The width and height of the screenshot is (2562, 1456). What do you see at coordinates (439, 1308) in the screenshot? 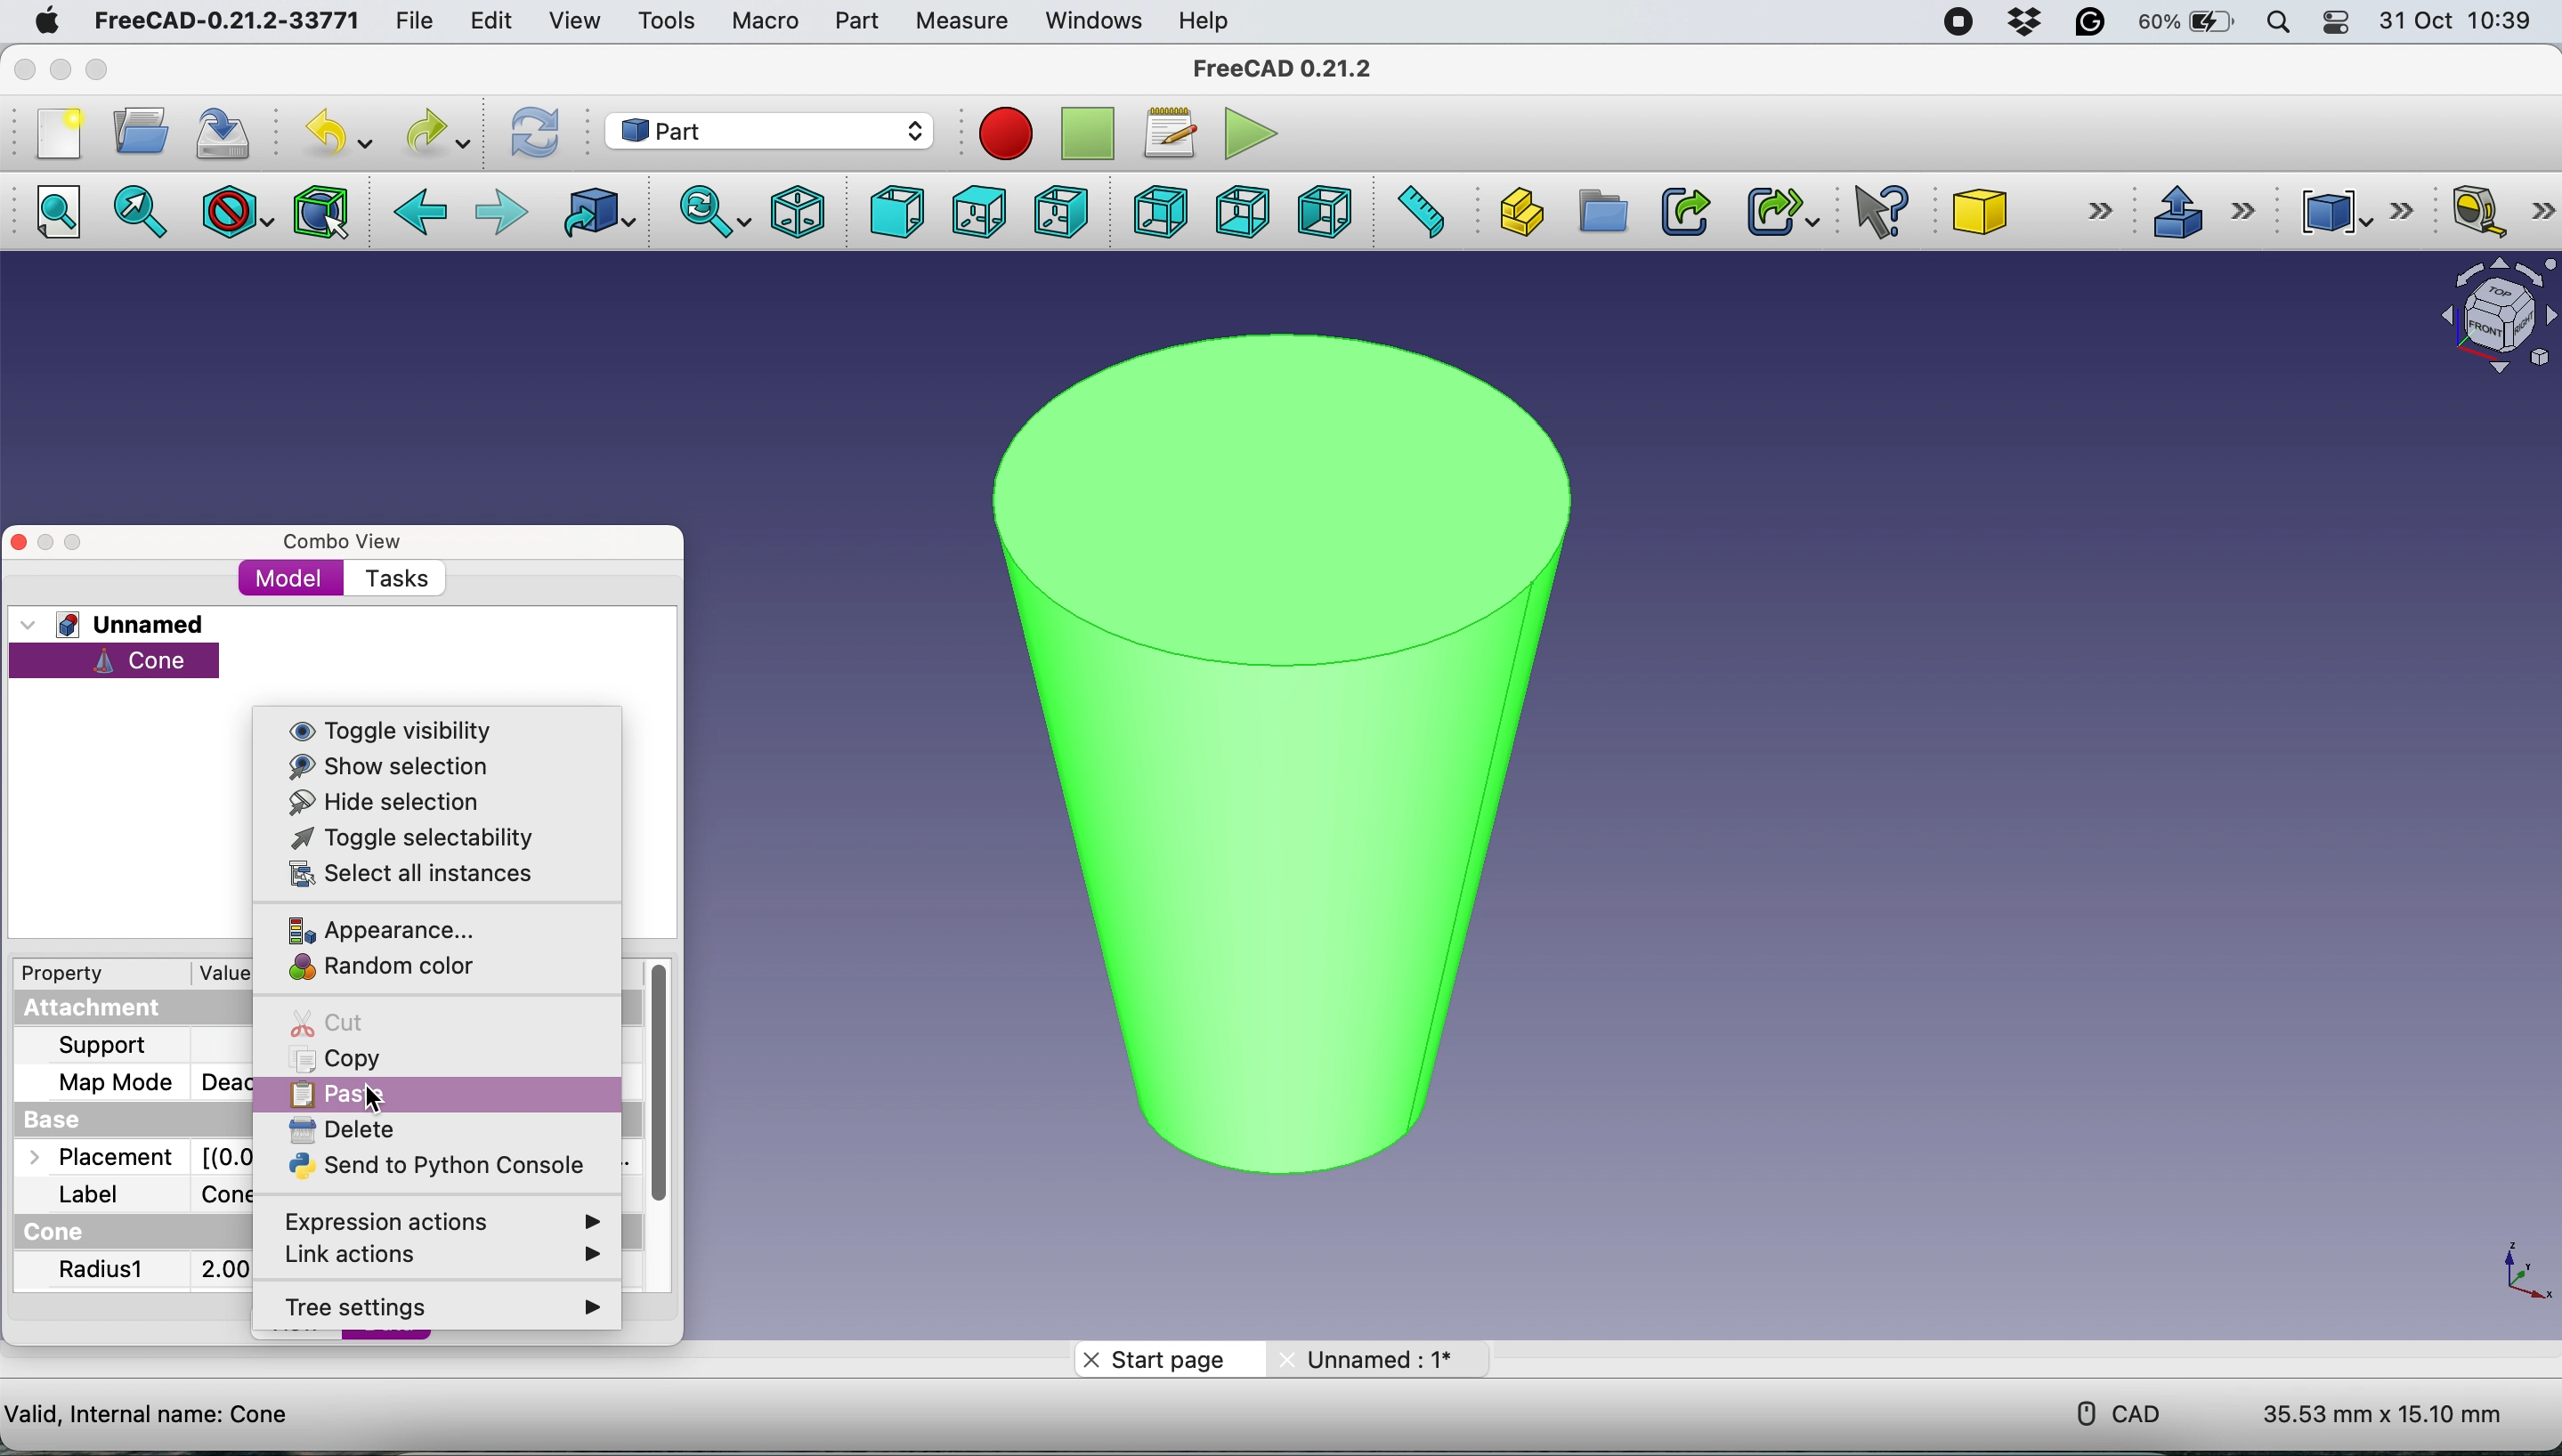
I see `tree settings` at bounding box center [439, 1308].